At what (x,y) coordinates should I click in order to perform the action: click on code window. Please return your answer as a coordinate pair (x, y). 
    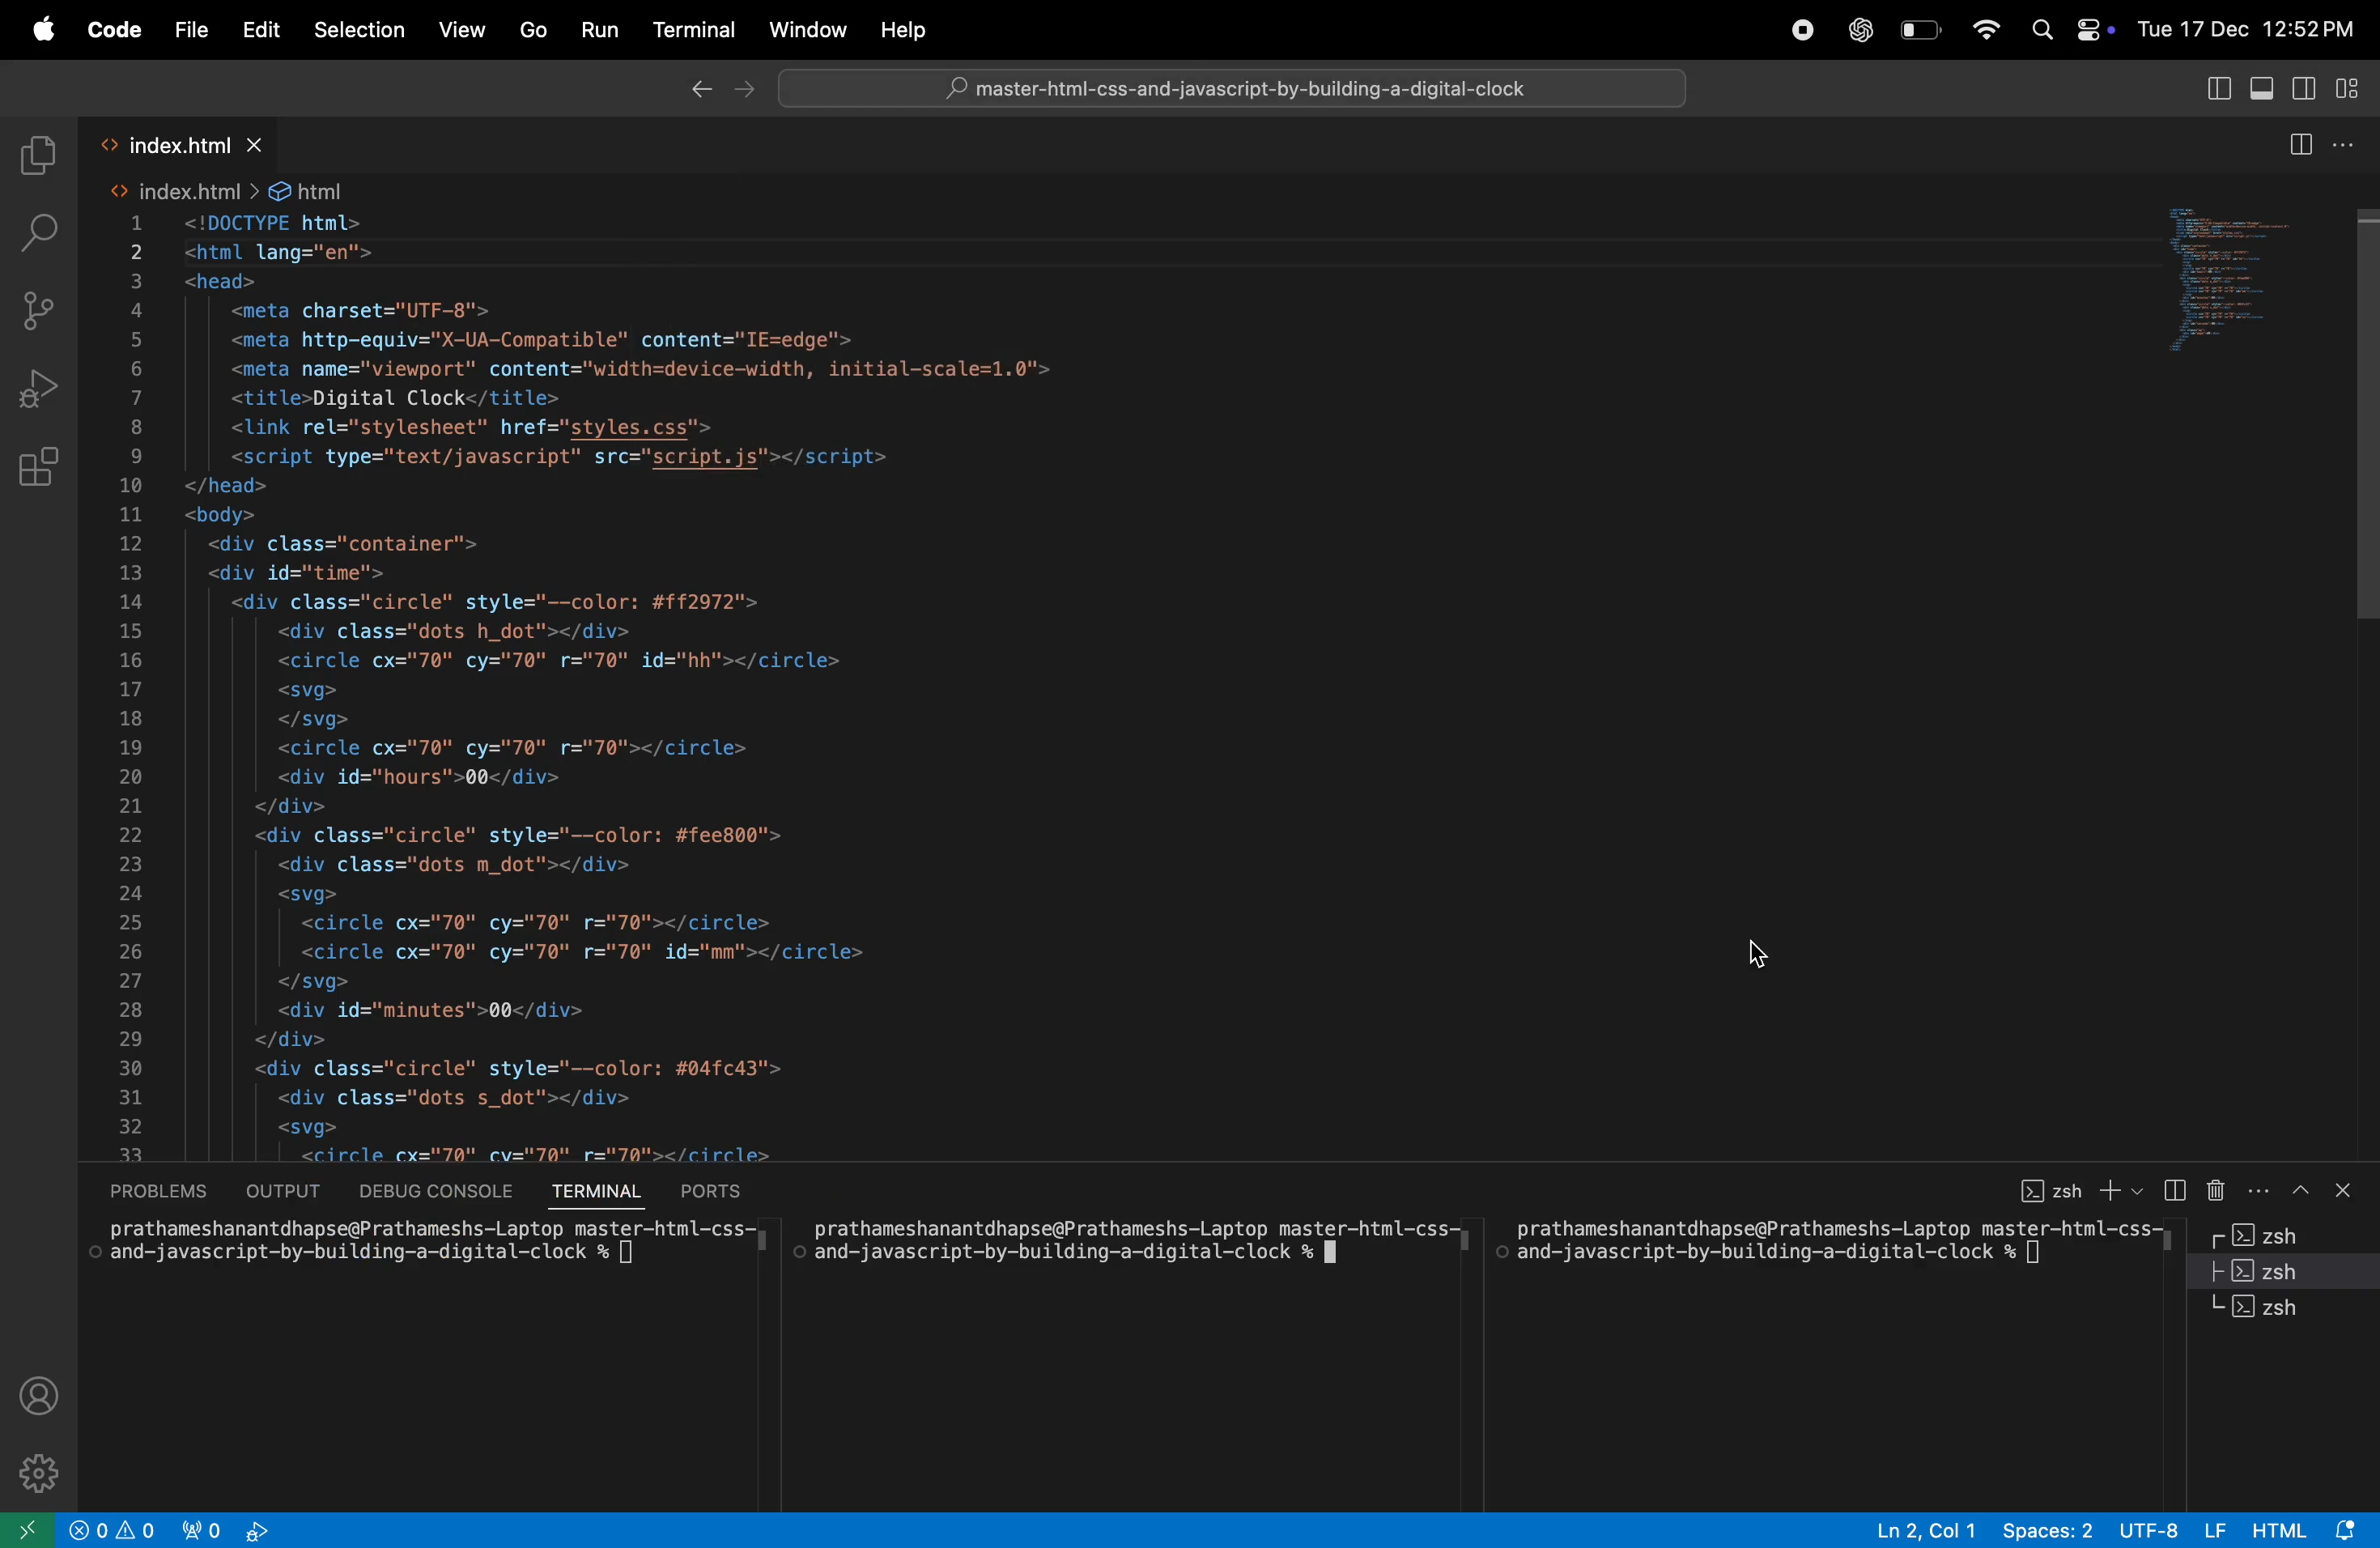
    Looking at the image, I should click on (2242, 285).